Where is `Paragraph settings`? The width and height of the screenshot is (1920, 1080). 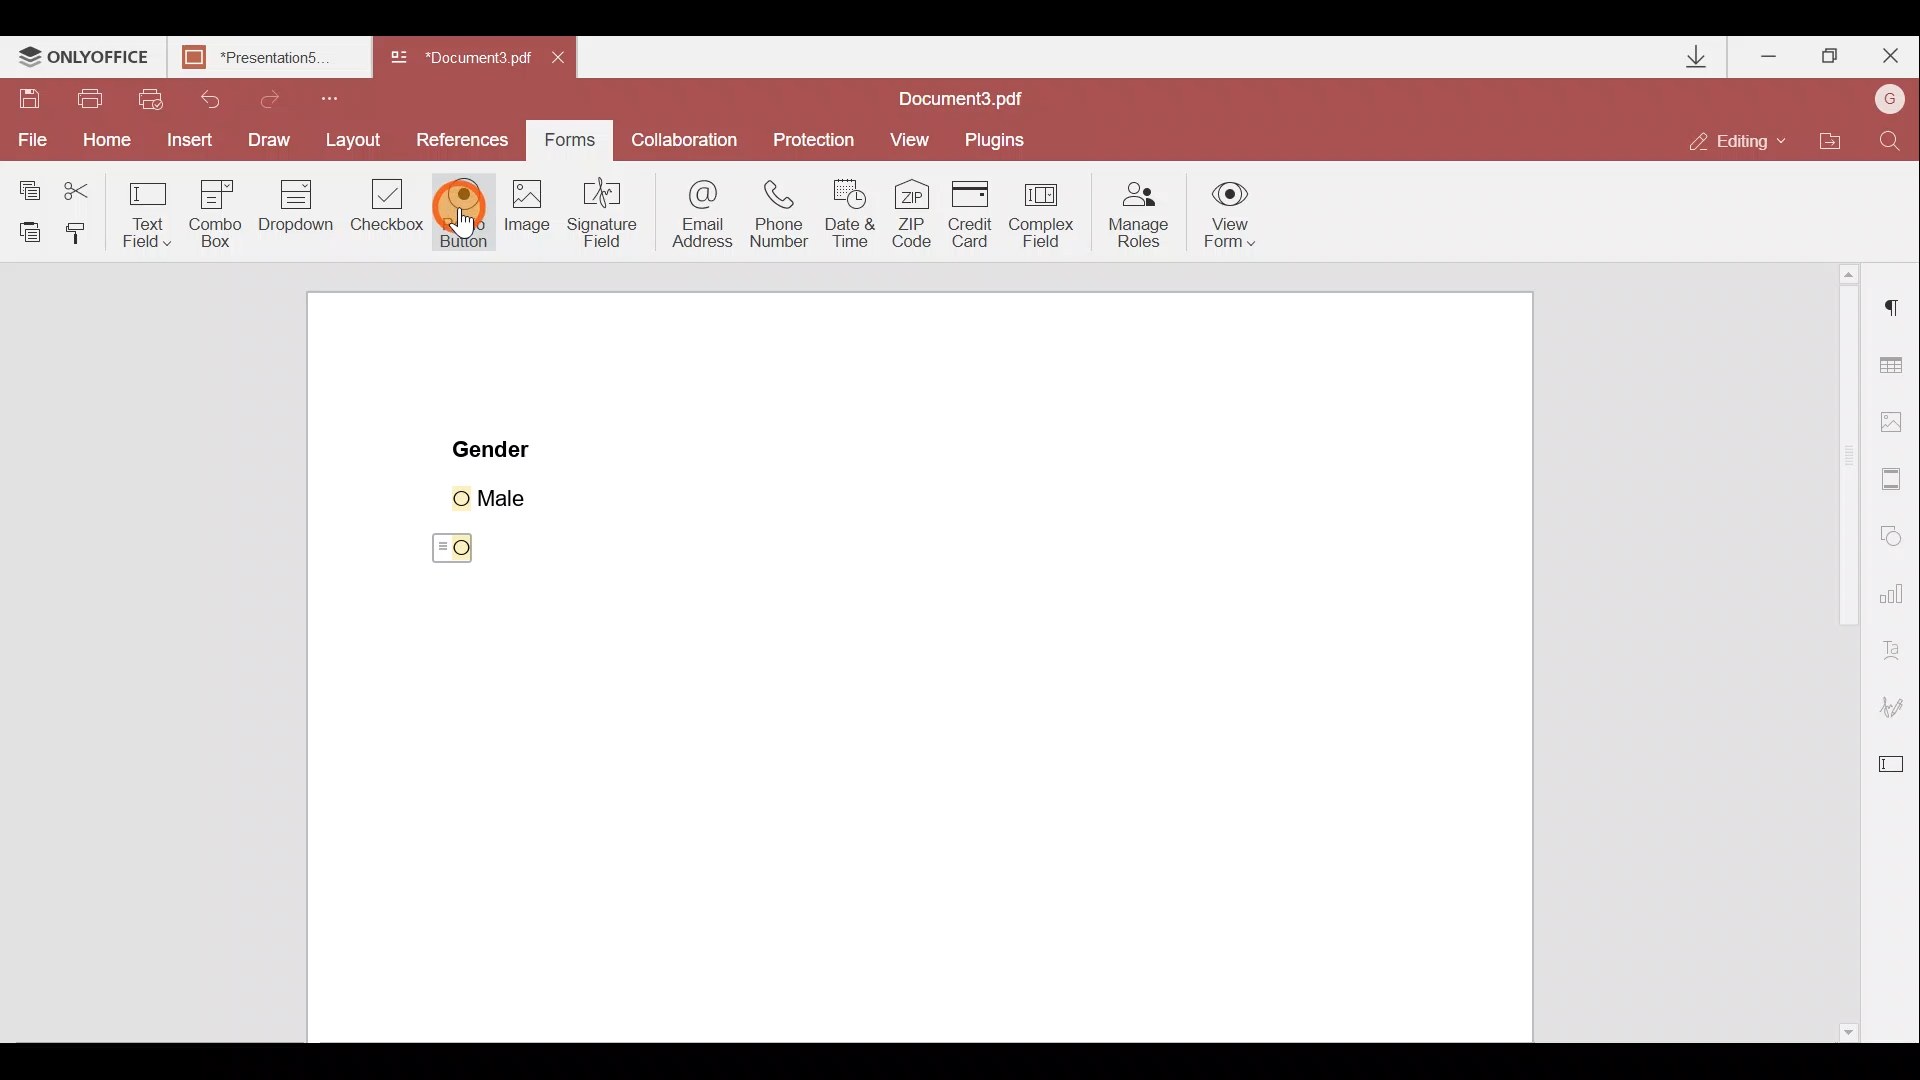
Paragraph settings is located at coordinates (1891, 316).